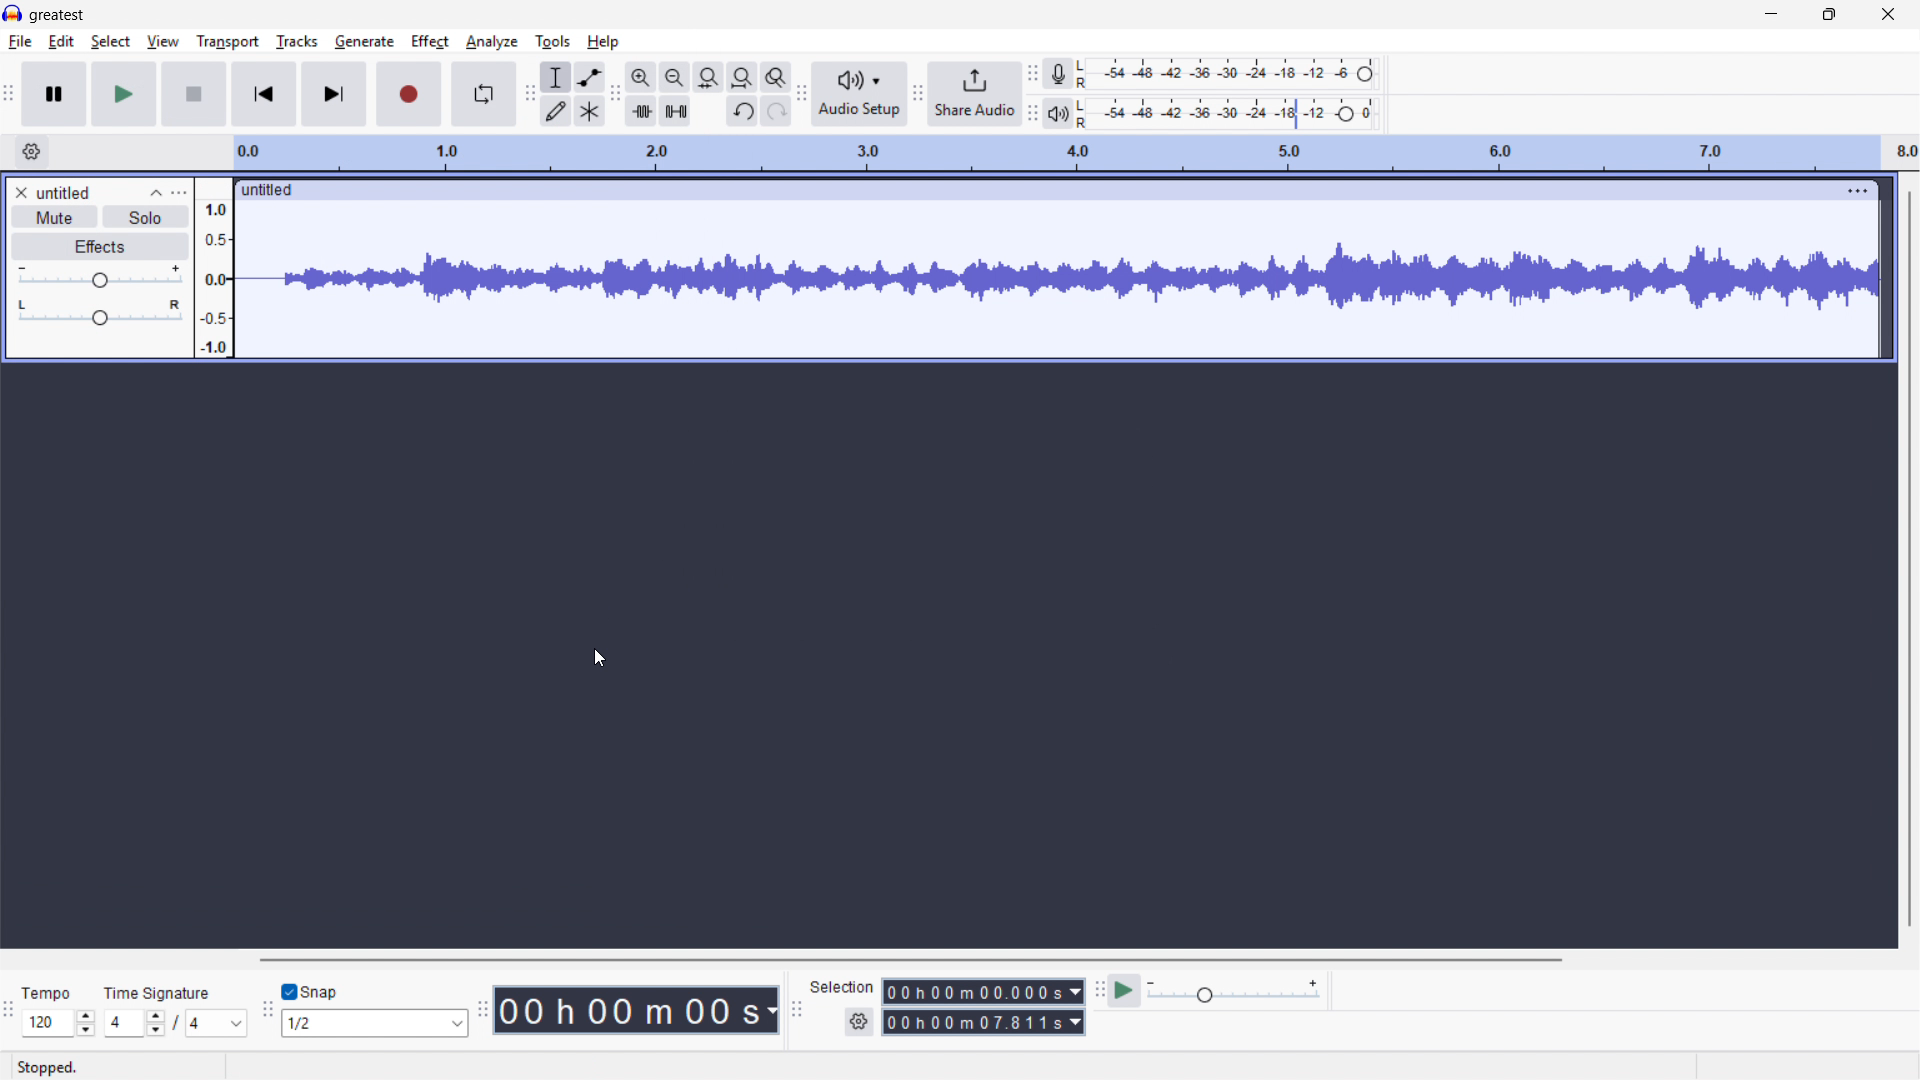 Image resolution: width=1920 pixels, height=1080 pixels. Describe the element at coordinates (858, 94) in the screenshot. I see ` audio setup` at that location.